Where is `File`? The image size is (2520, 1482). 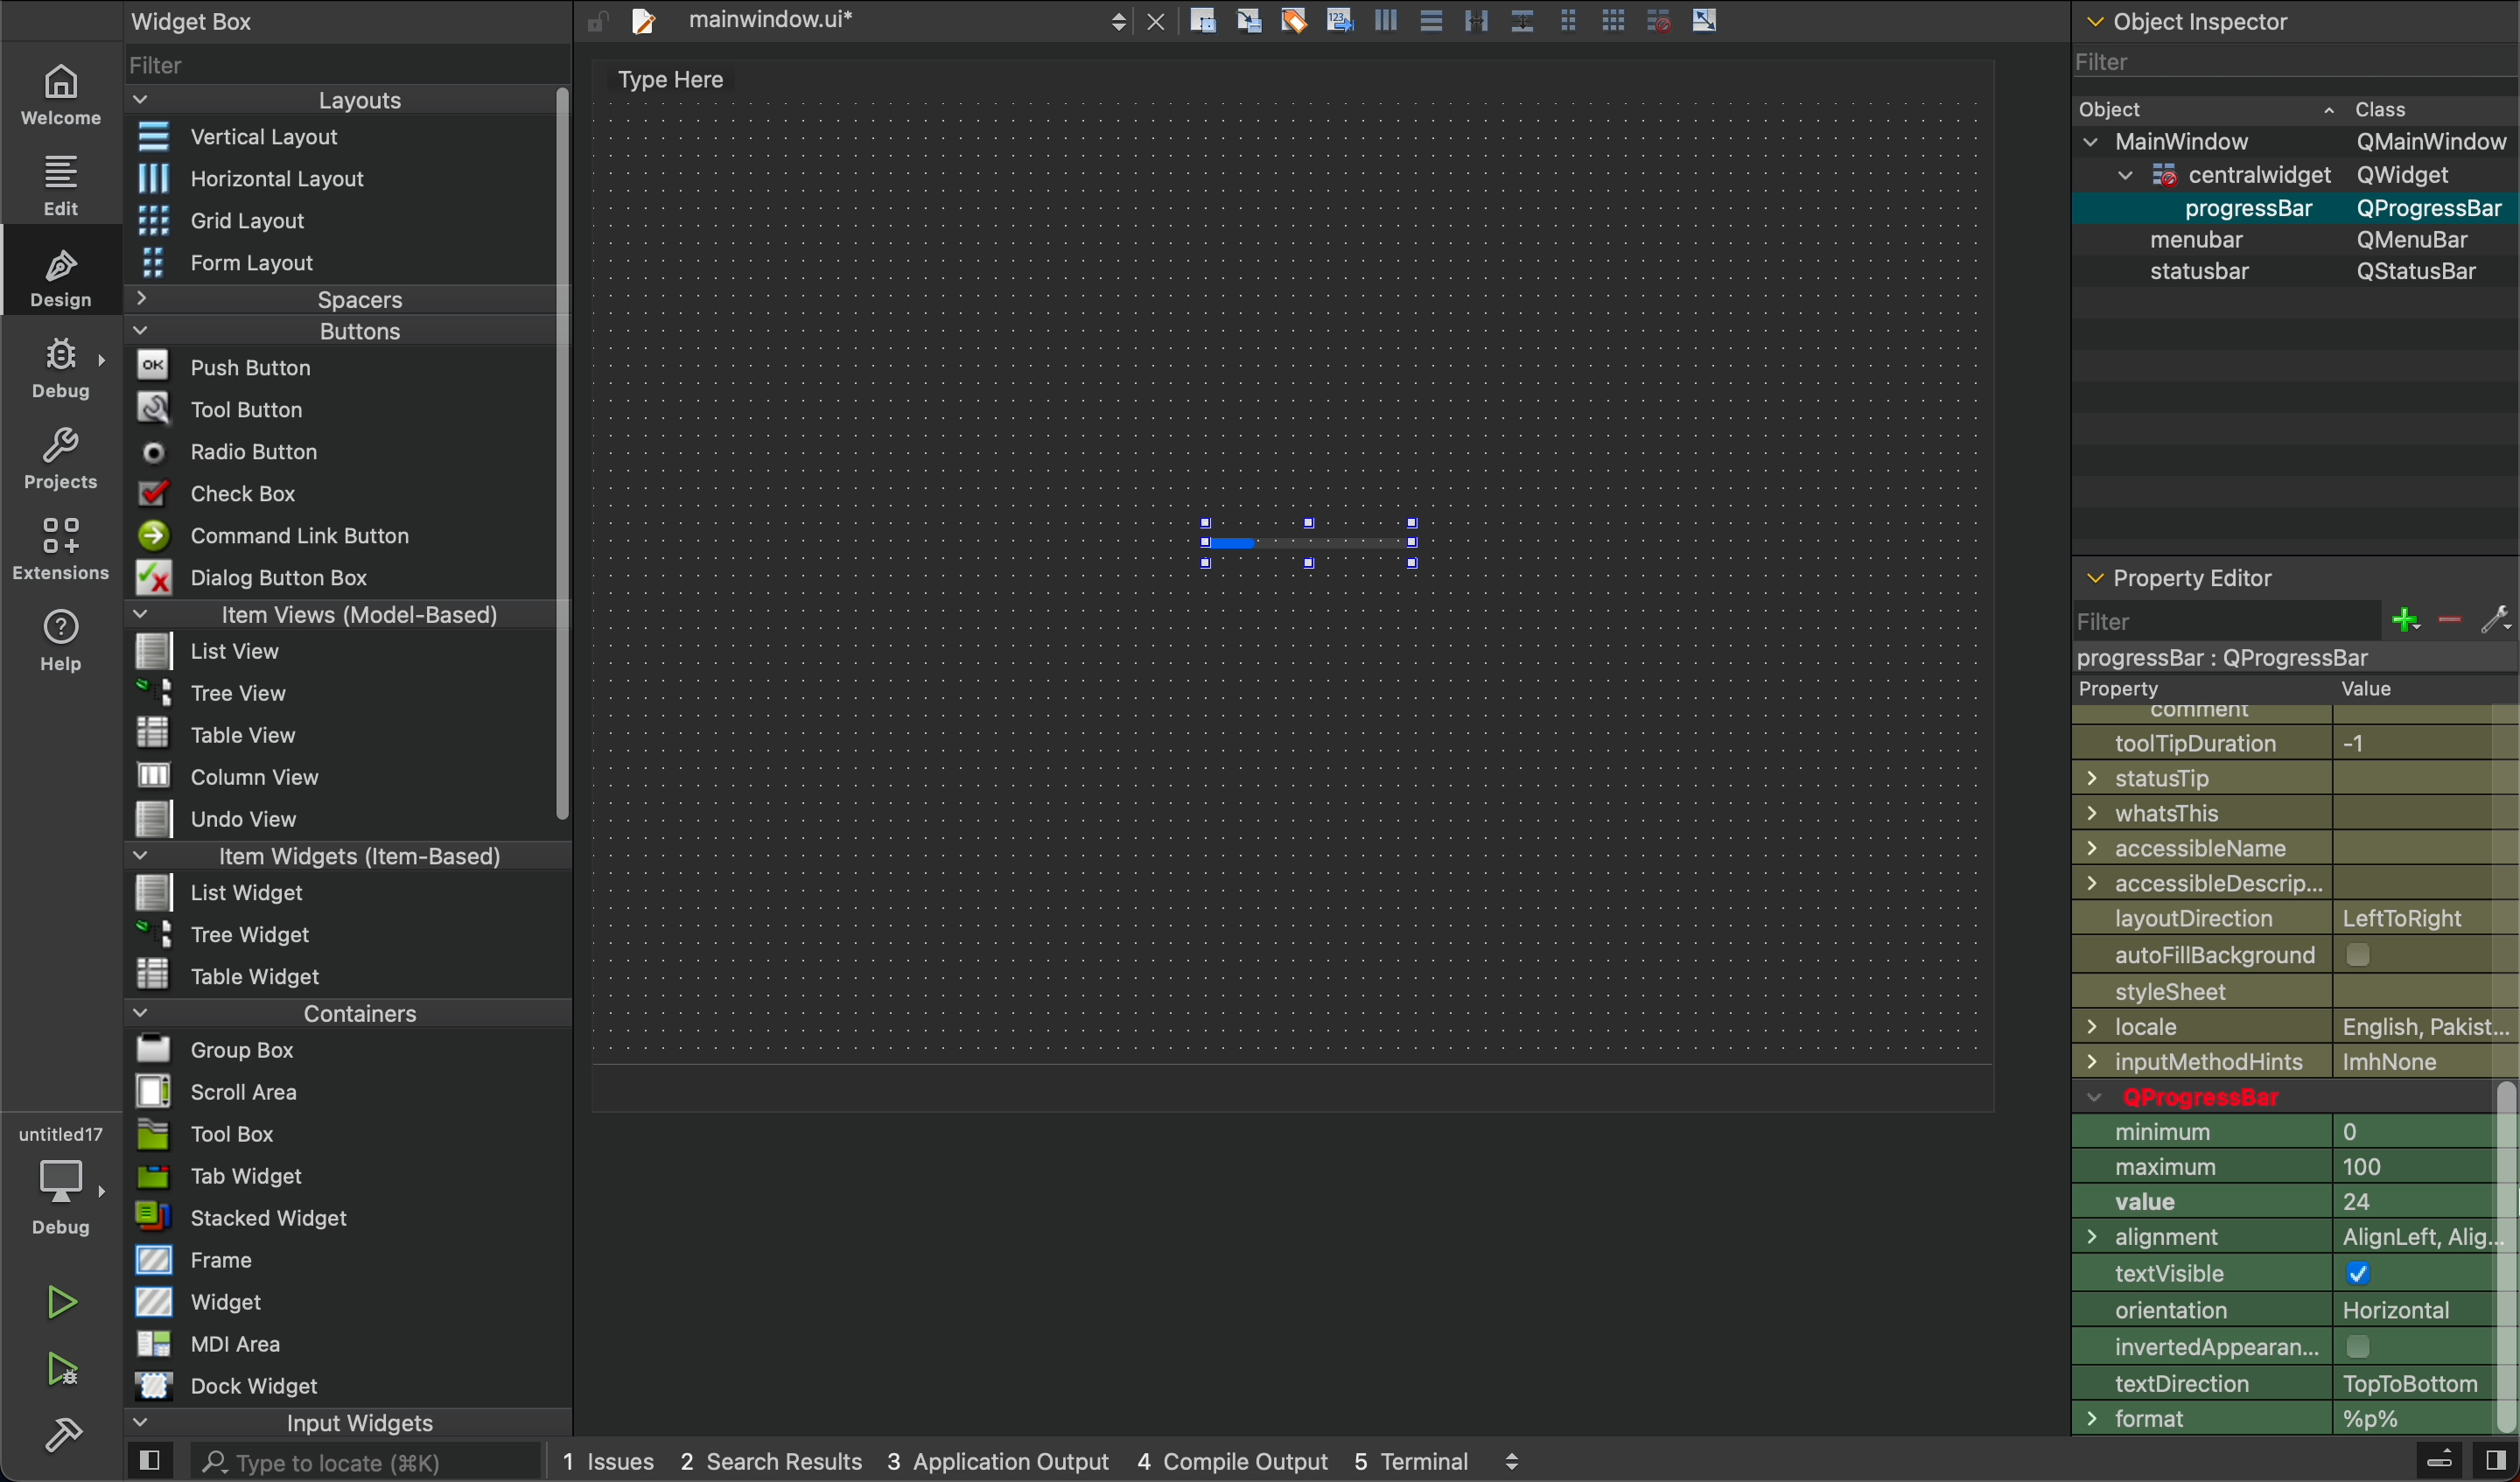
File is located at coordinates (231, 932).